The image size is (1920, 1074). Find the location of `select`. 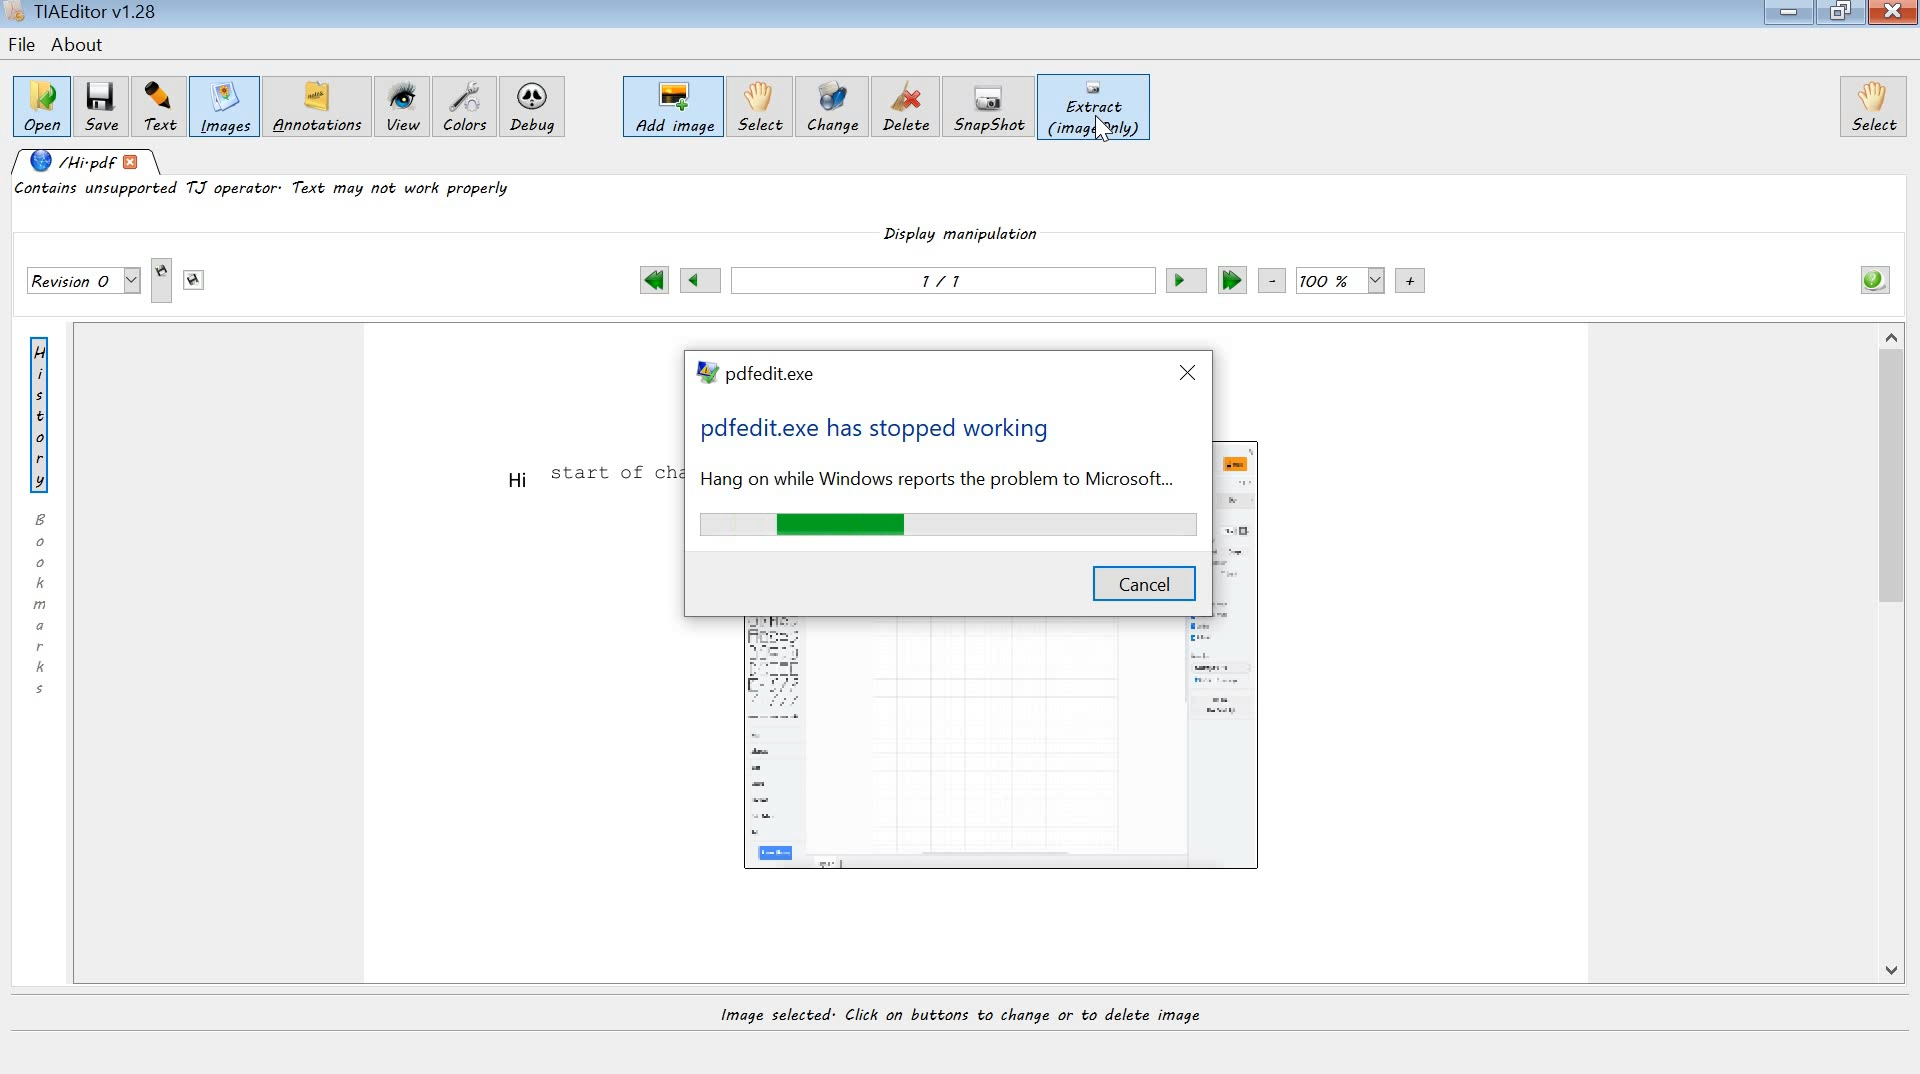

select is located at coordinates (759, 108).